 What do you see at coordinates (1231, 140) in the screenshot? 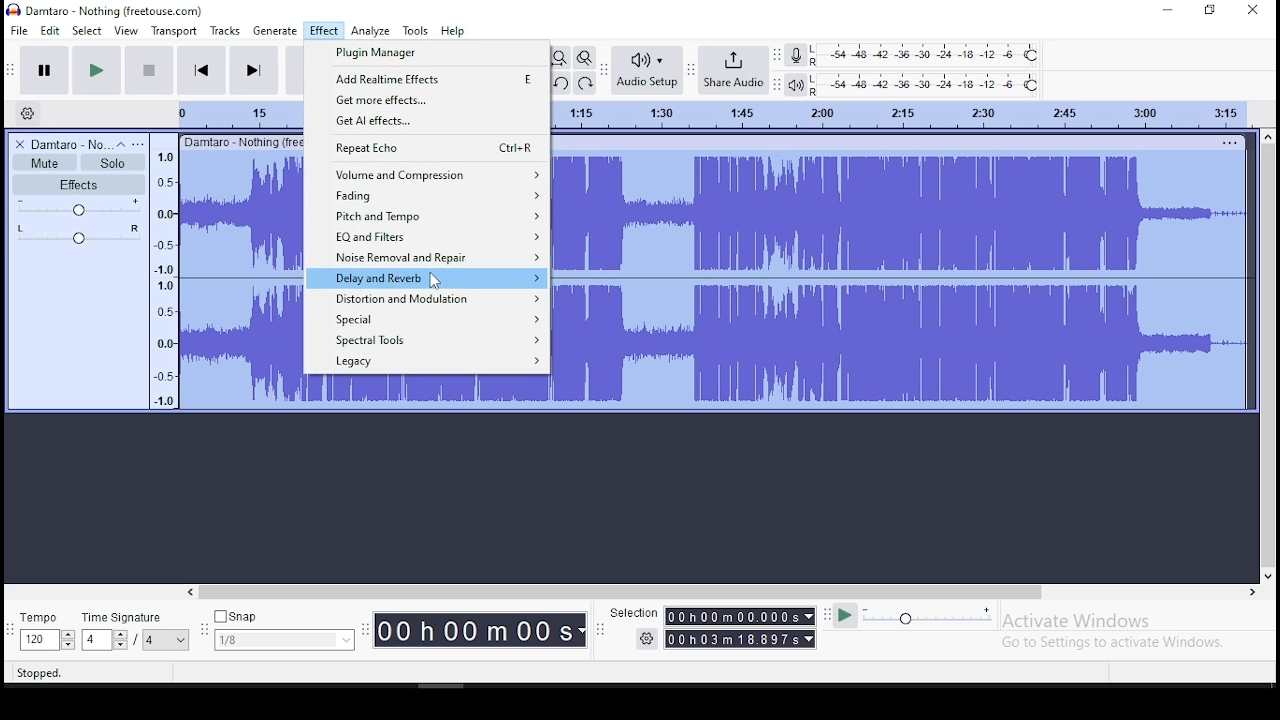
I see `` at bounding box center [1231, 140].